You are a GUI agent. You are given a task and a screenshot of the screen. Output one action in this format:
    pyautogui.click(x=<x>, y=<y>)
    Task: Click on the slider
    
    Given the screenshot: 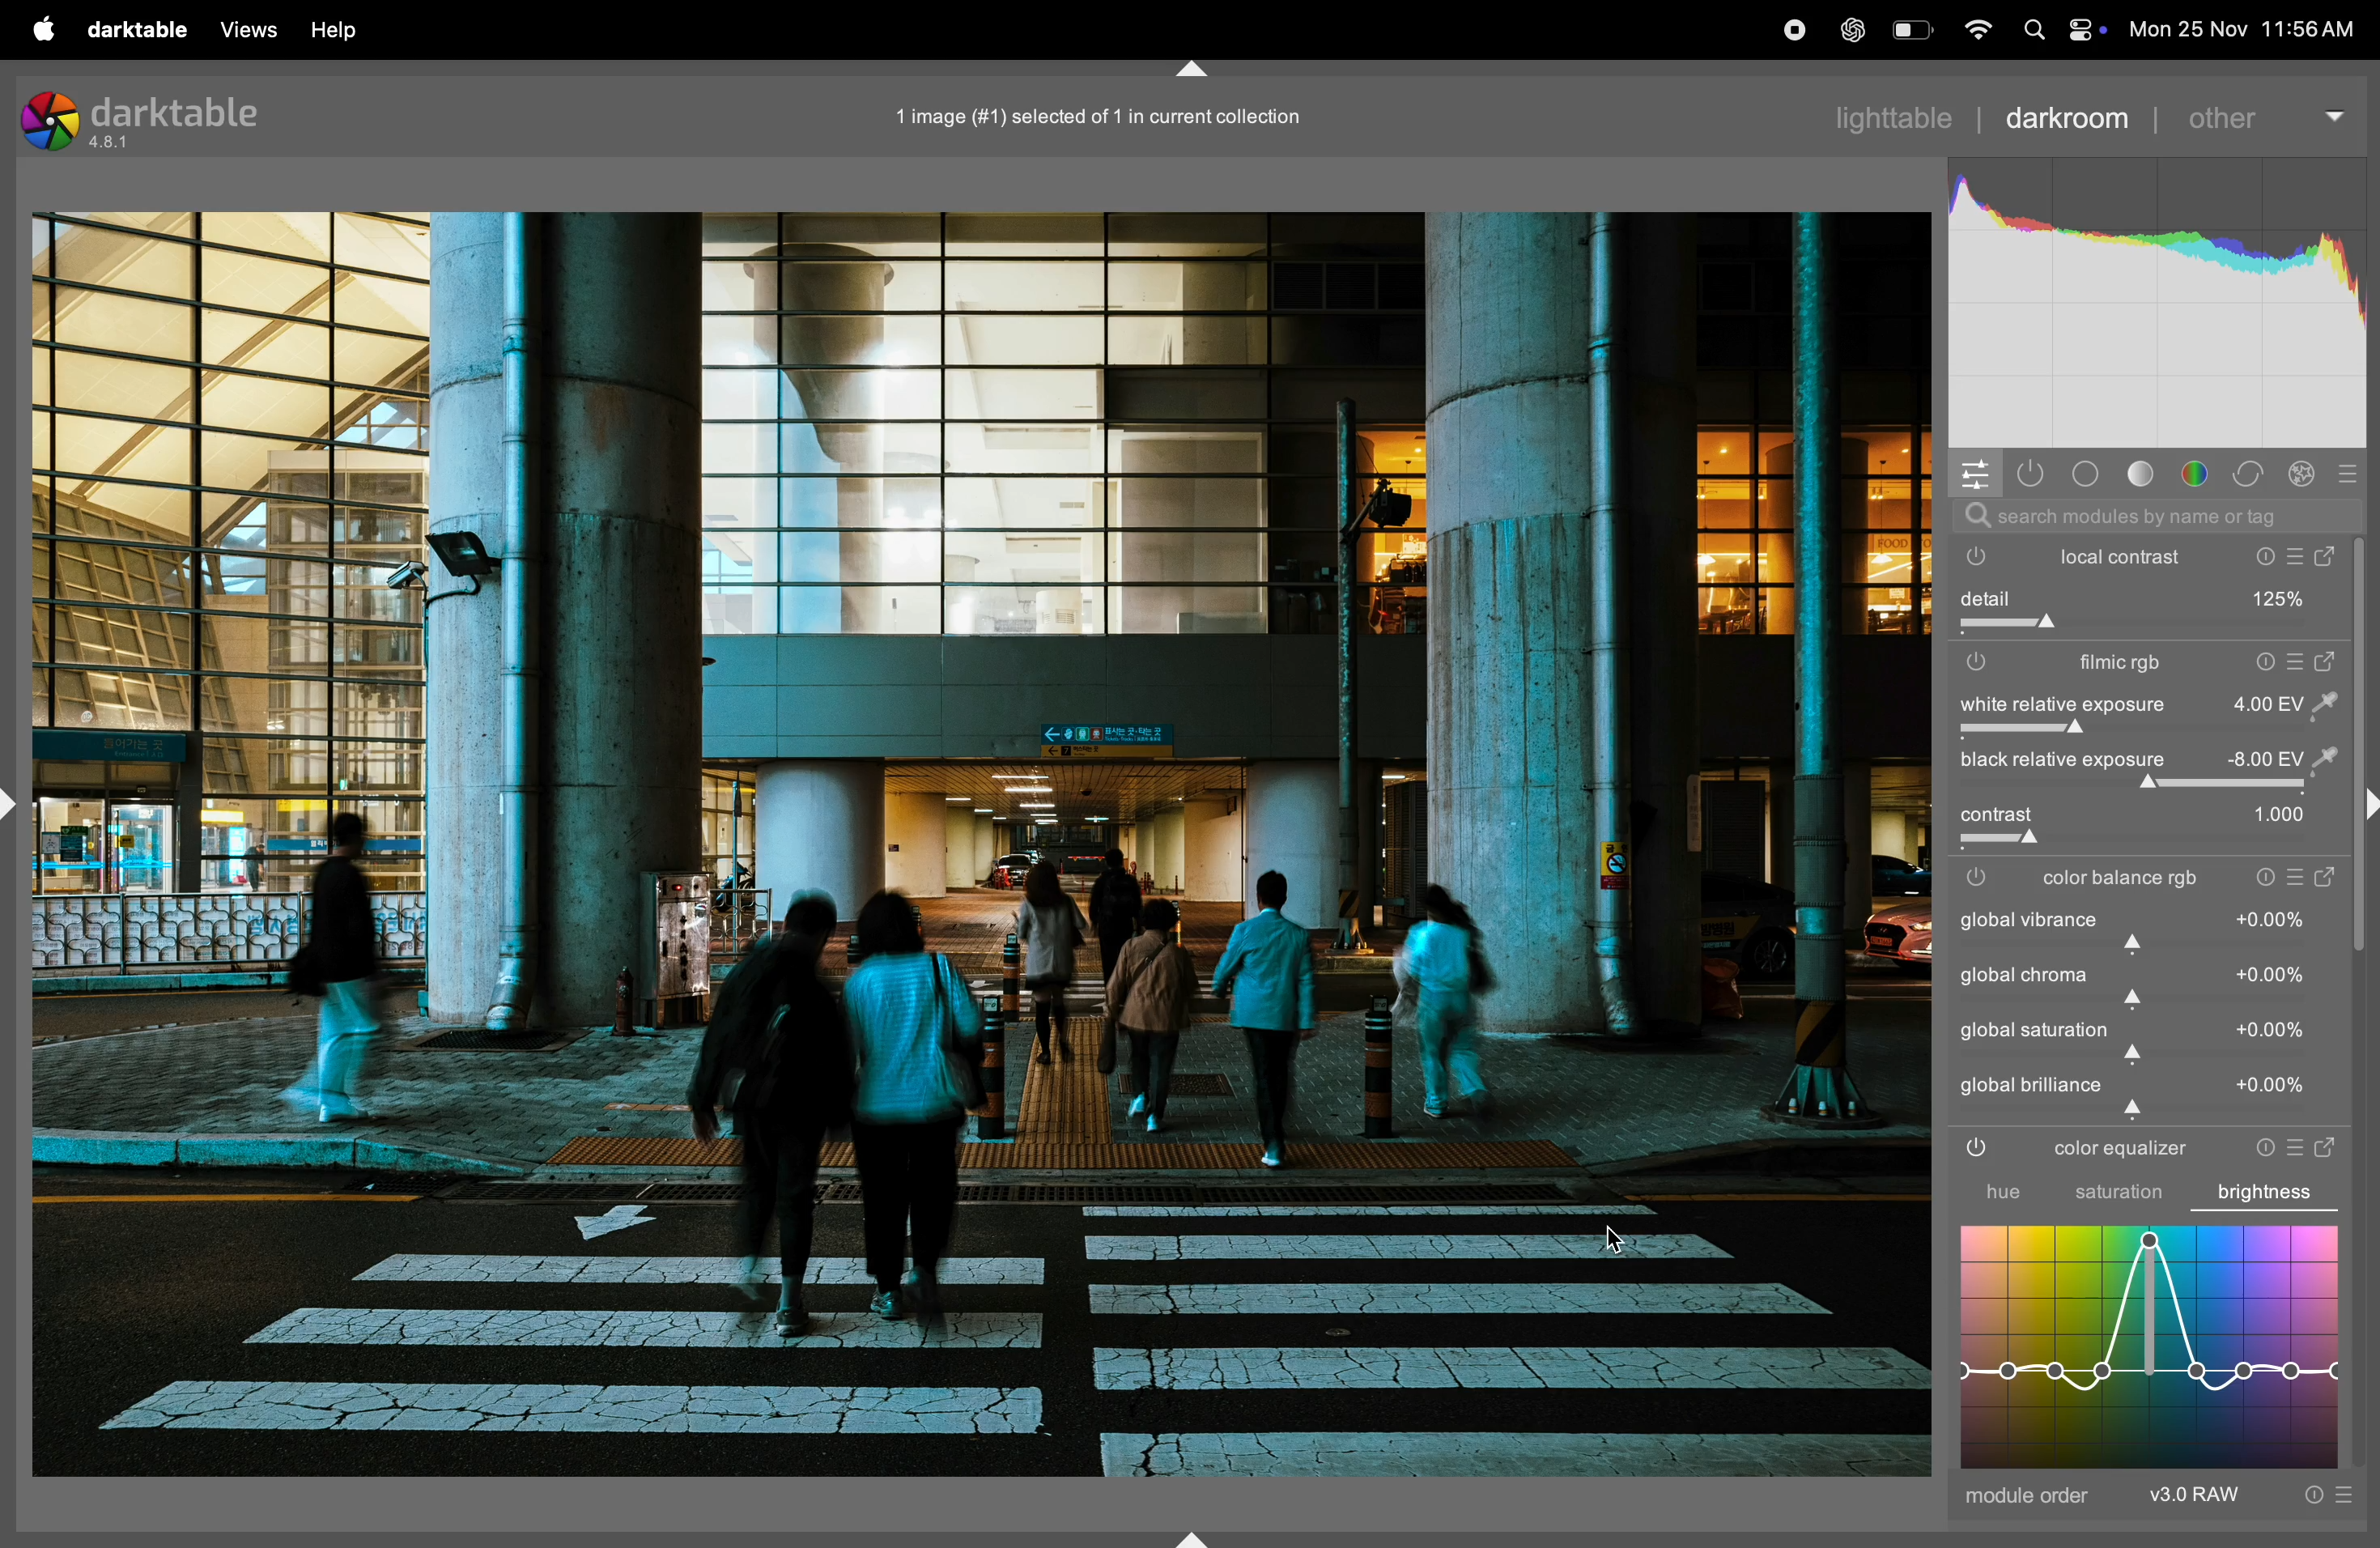 What is the action you would take?
    pyautogui.click(x=2156, y=1112)
    